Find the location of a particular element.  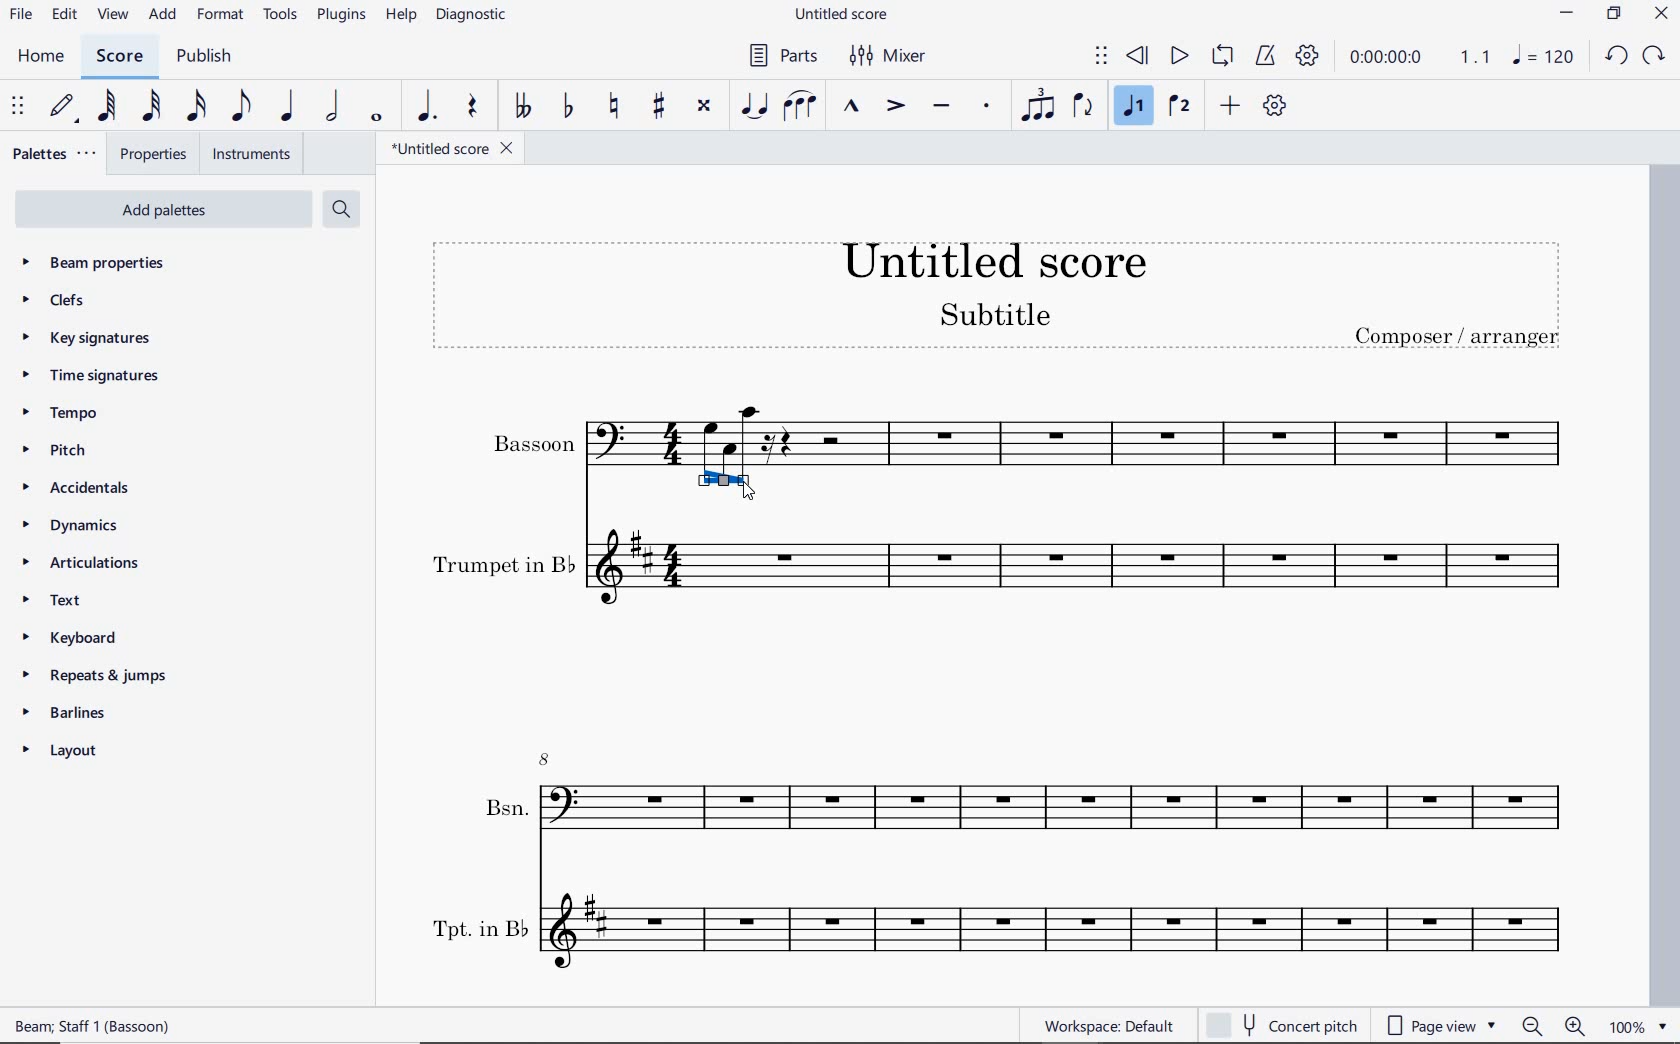

quarter note is located at coordinates (288, 107).